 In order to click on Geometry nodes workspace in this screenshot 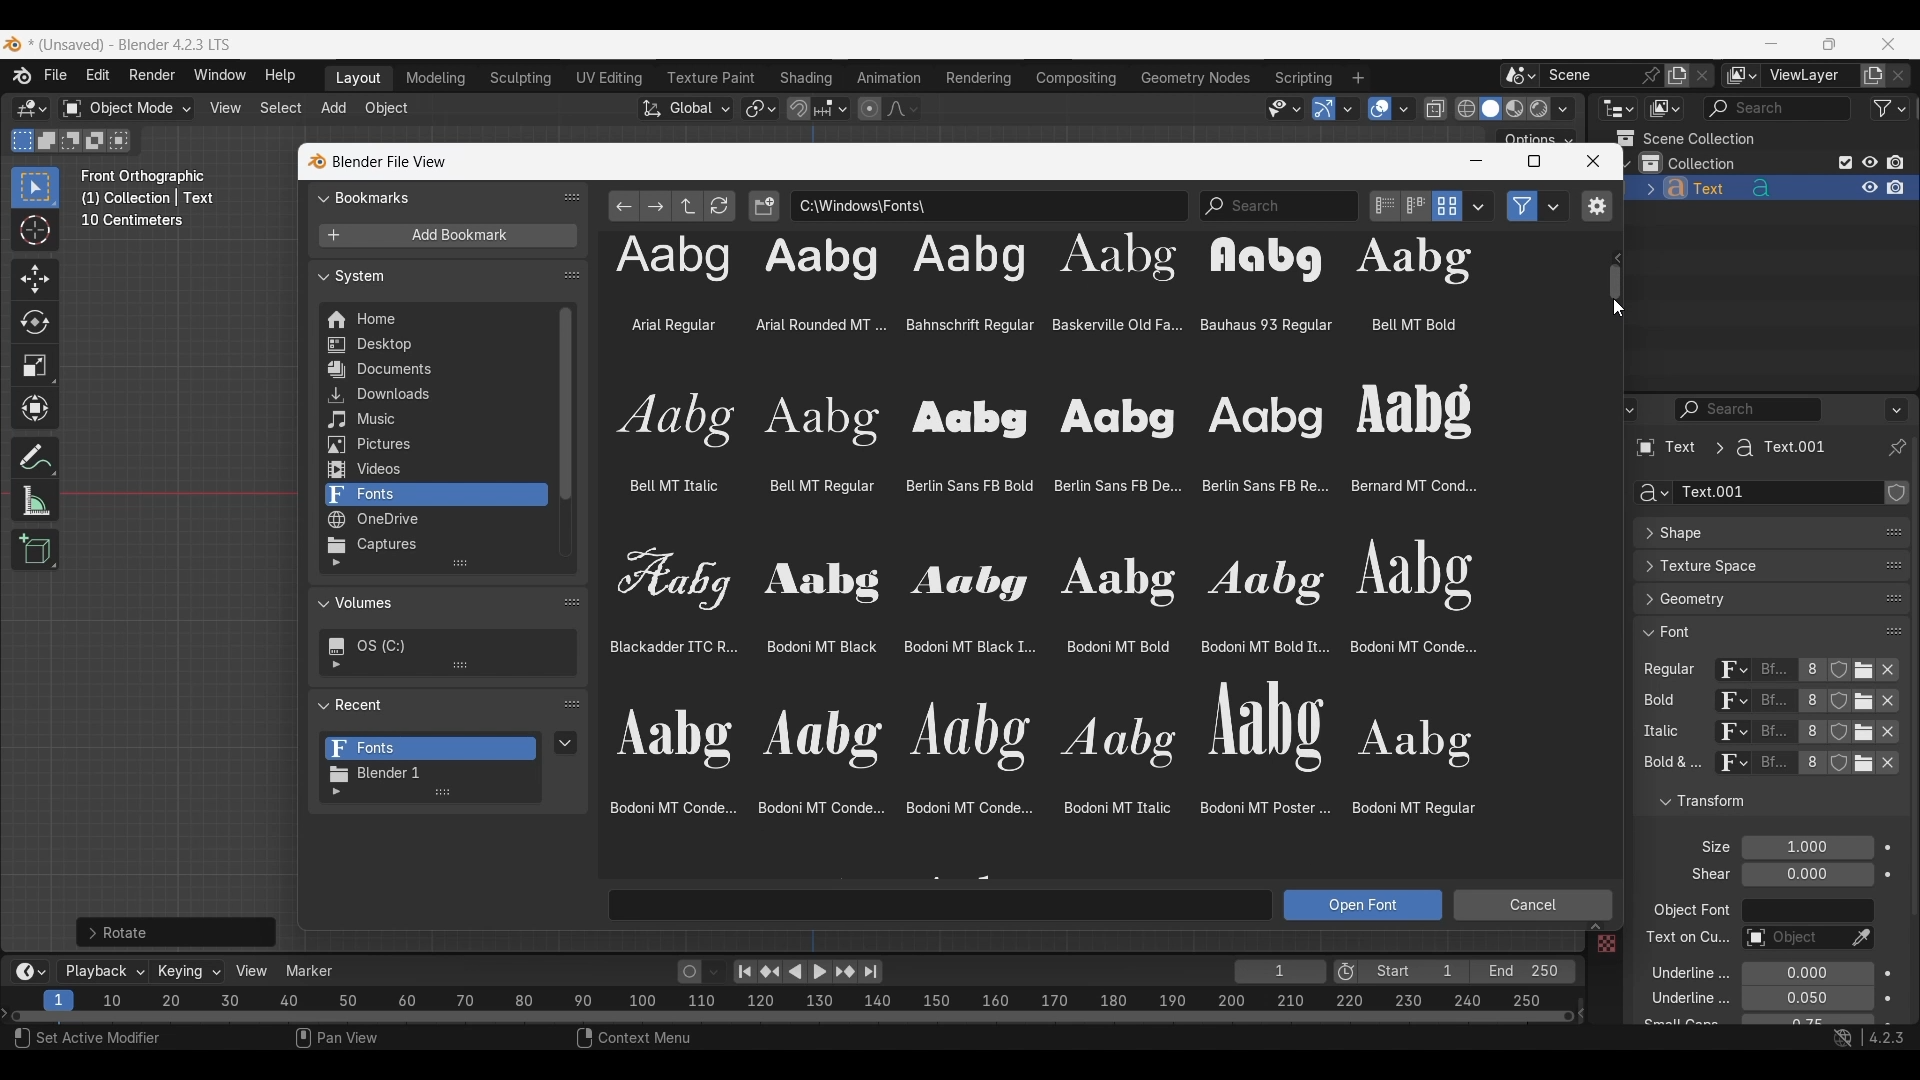, I will do `click(1195, 77)`.